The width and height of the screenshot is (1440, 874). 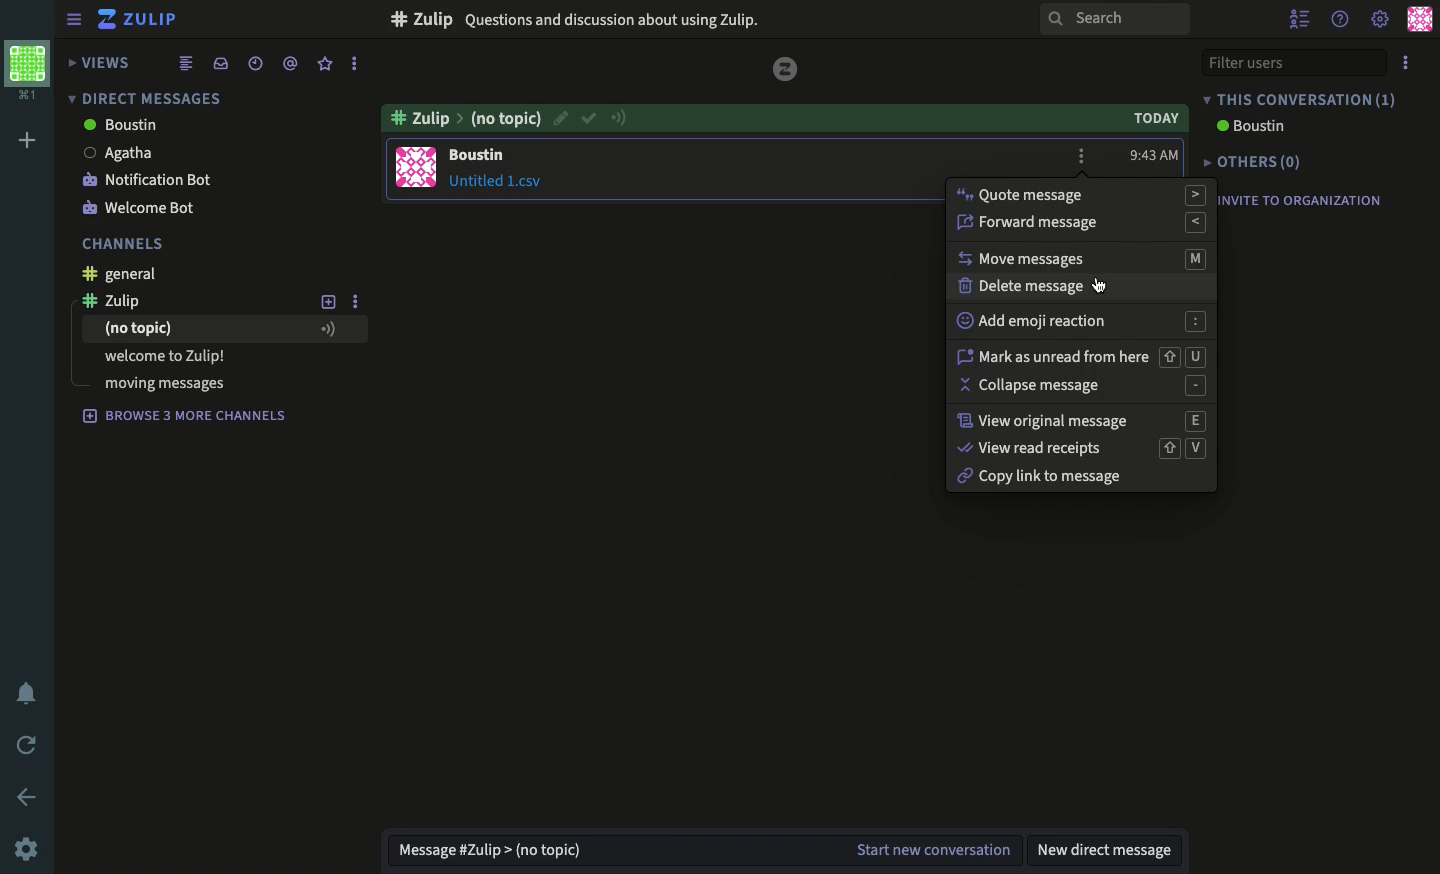 What do you see at coordinates (1151, 119) in the screenshot?
I see `today` at bounding box center [1151, 119].